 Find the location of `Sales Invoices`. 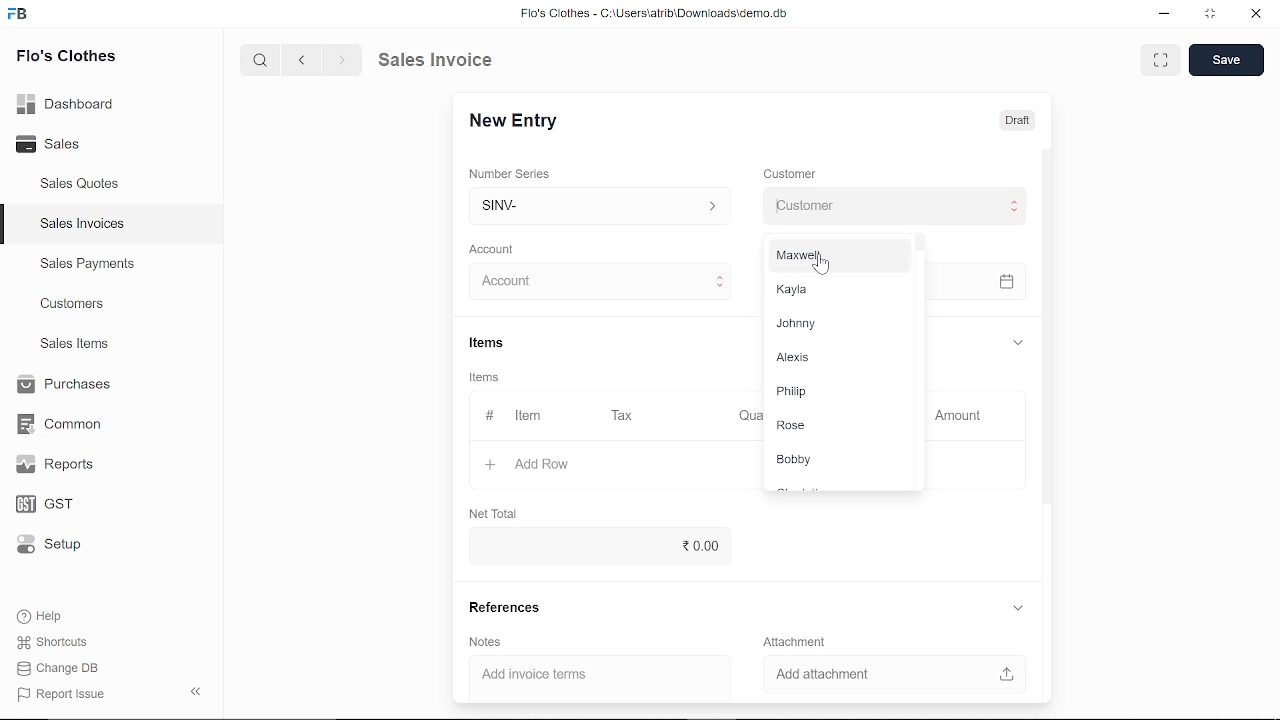

Sales Invoices is located at coordinates (82, 224).